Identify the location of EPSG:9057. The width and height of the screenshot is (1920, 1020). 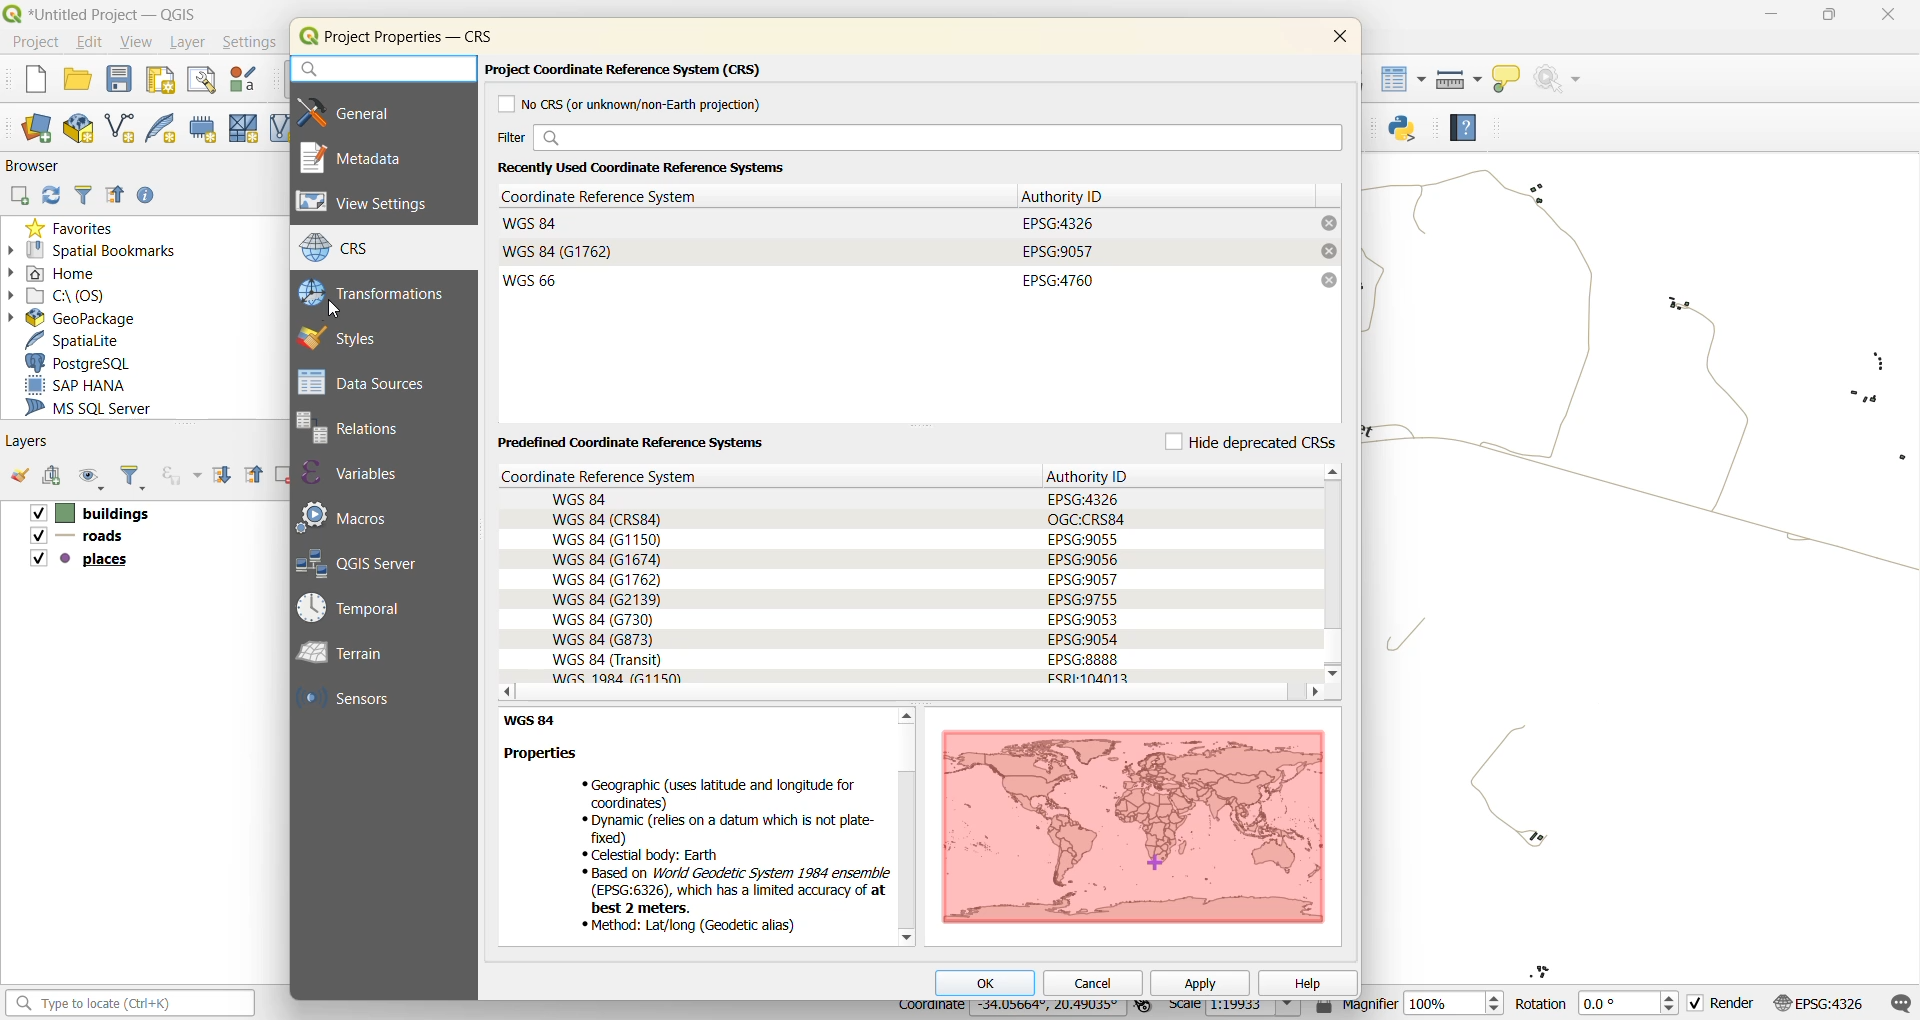
(1058, 251).